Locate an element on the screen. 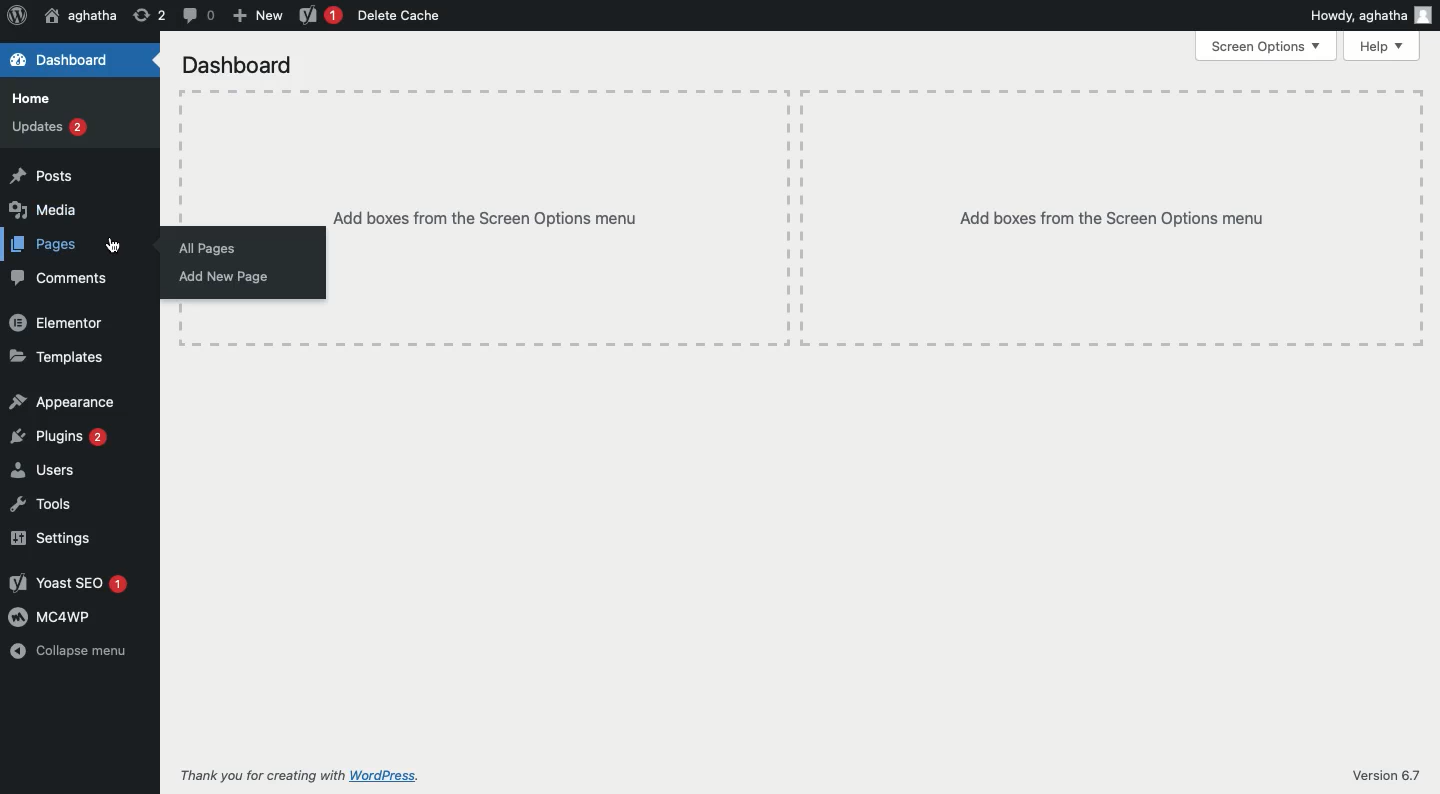 The image size is (1440, 794). Updates is located at coordinates (72, 127).